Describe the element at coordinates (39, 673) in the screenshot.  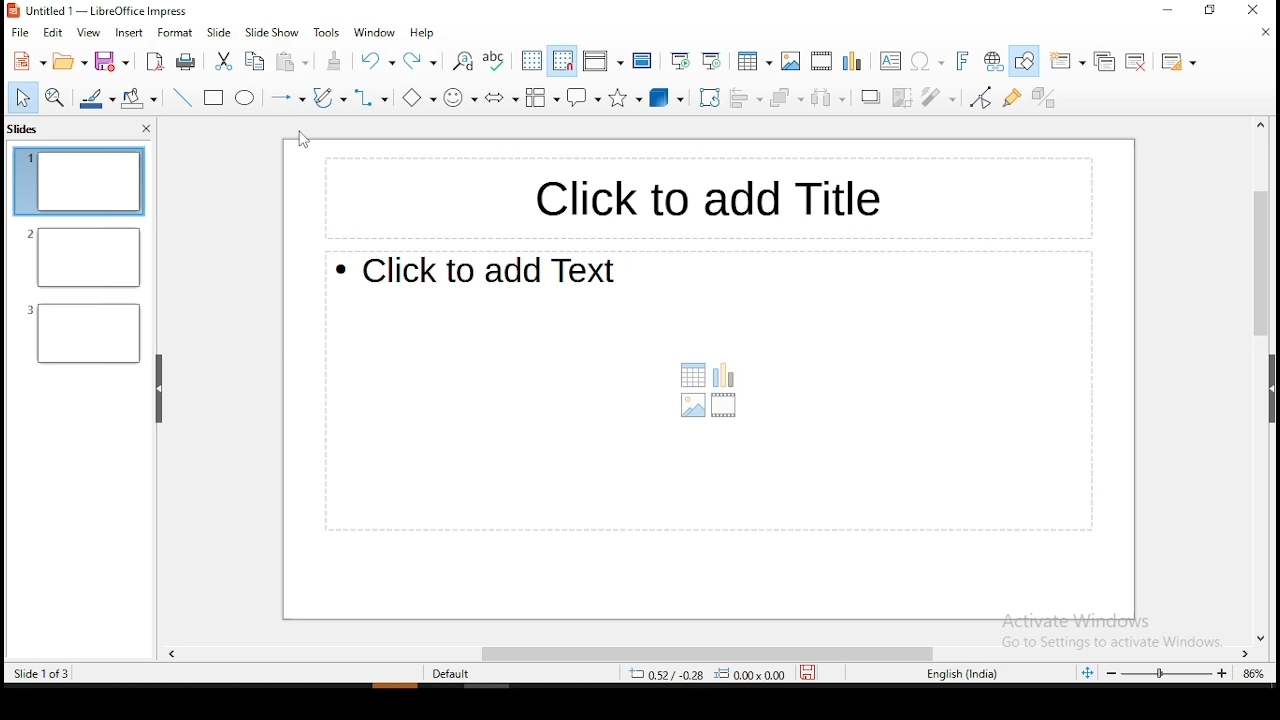
I see `slide 1 of 3` at that location.